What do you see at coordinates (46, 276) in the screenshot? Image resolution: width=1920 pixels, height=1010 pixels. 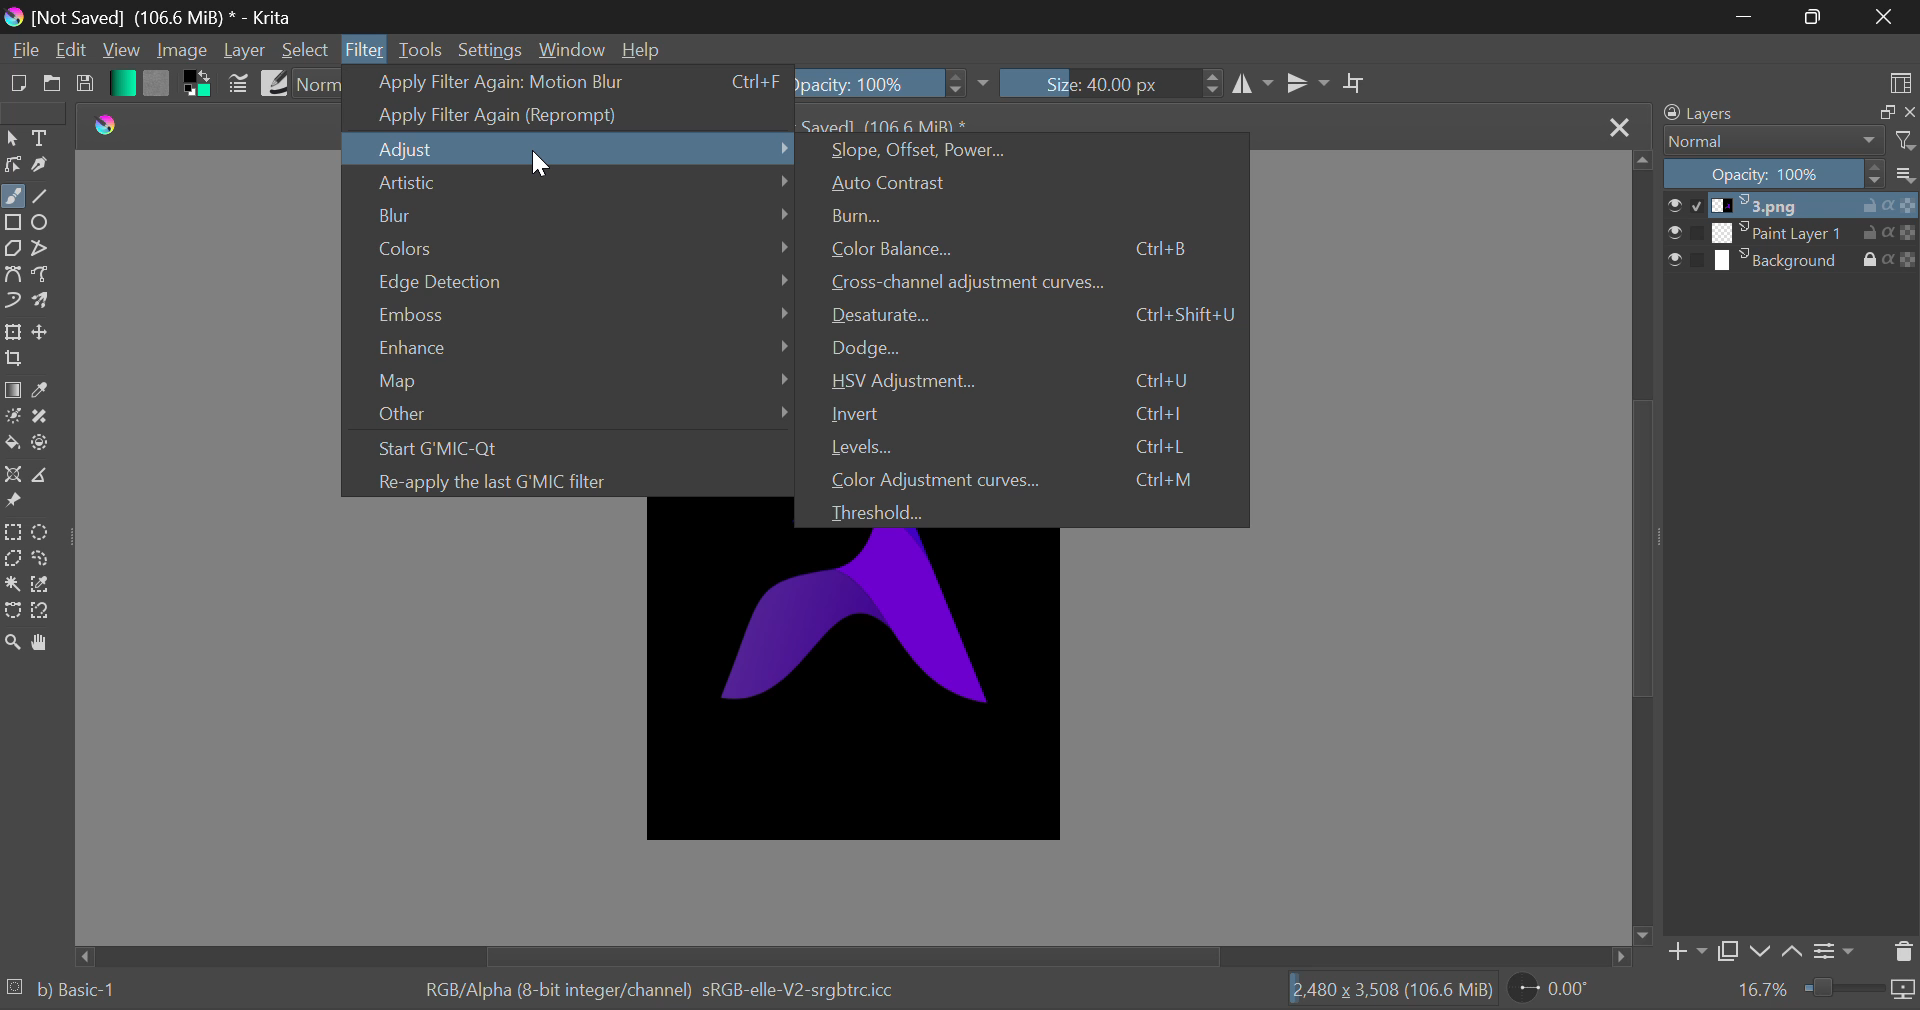 I see `Freehand Path Tool` at bounding box center [46, 276].